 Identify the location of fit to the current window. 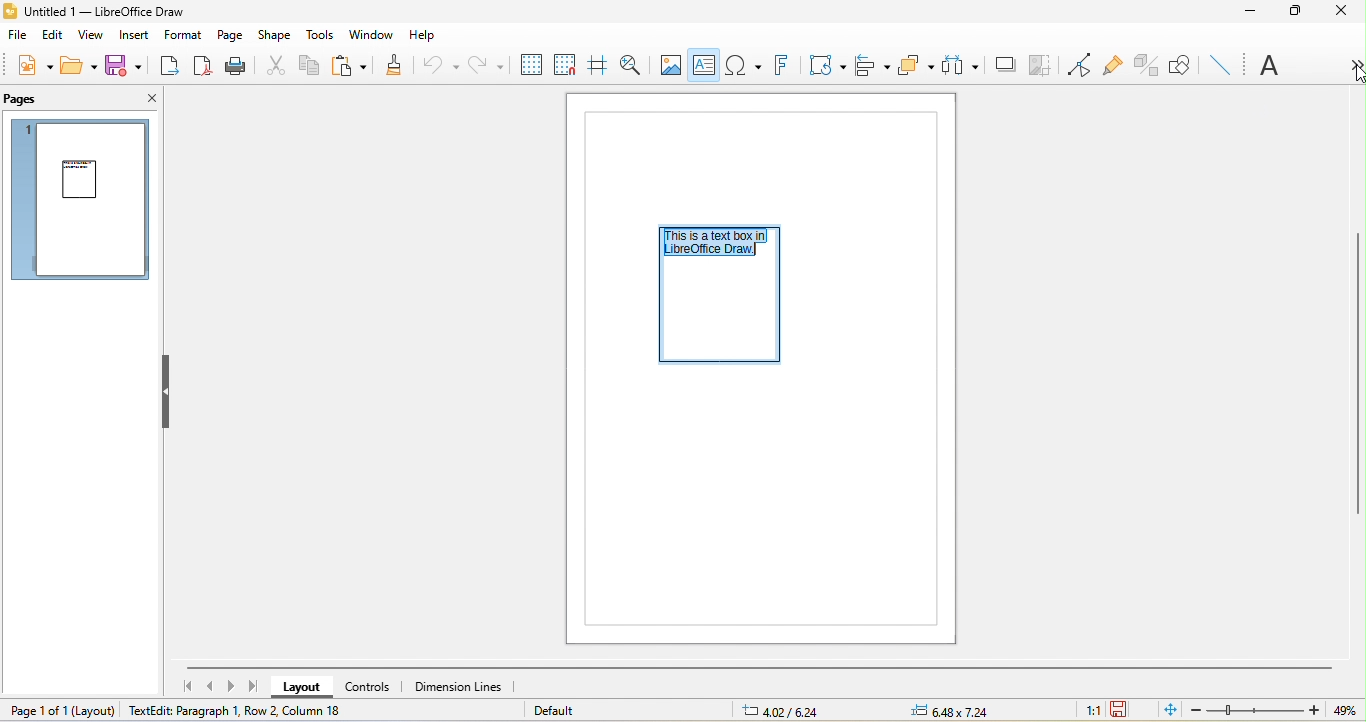
(1167, 711).